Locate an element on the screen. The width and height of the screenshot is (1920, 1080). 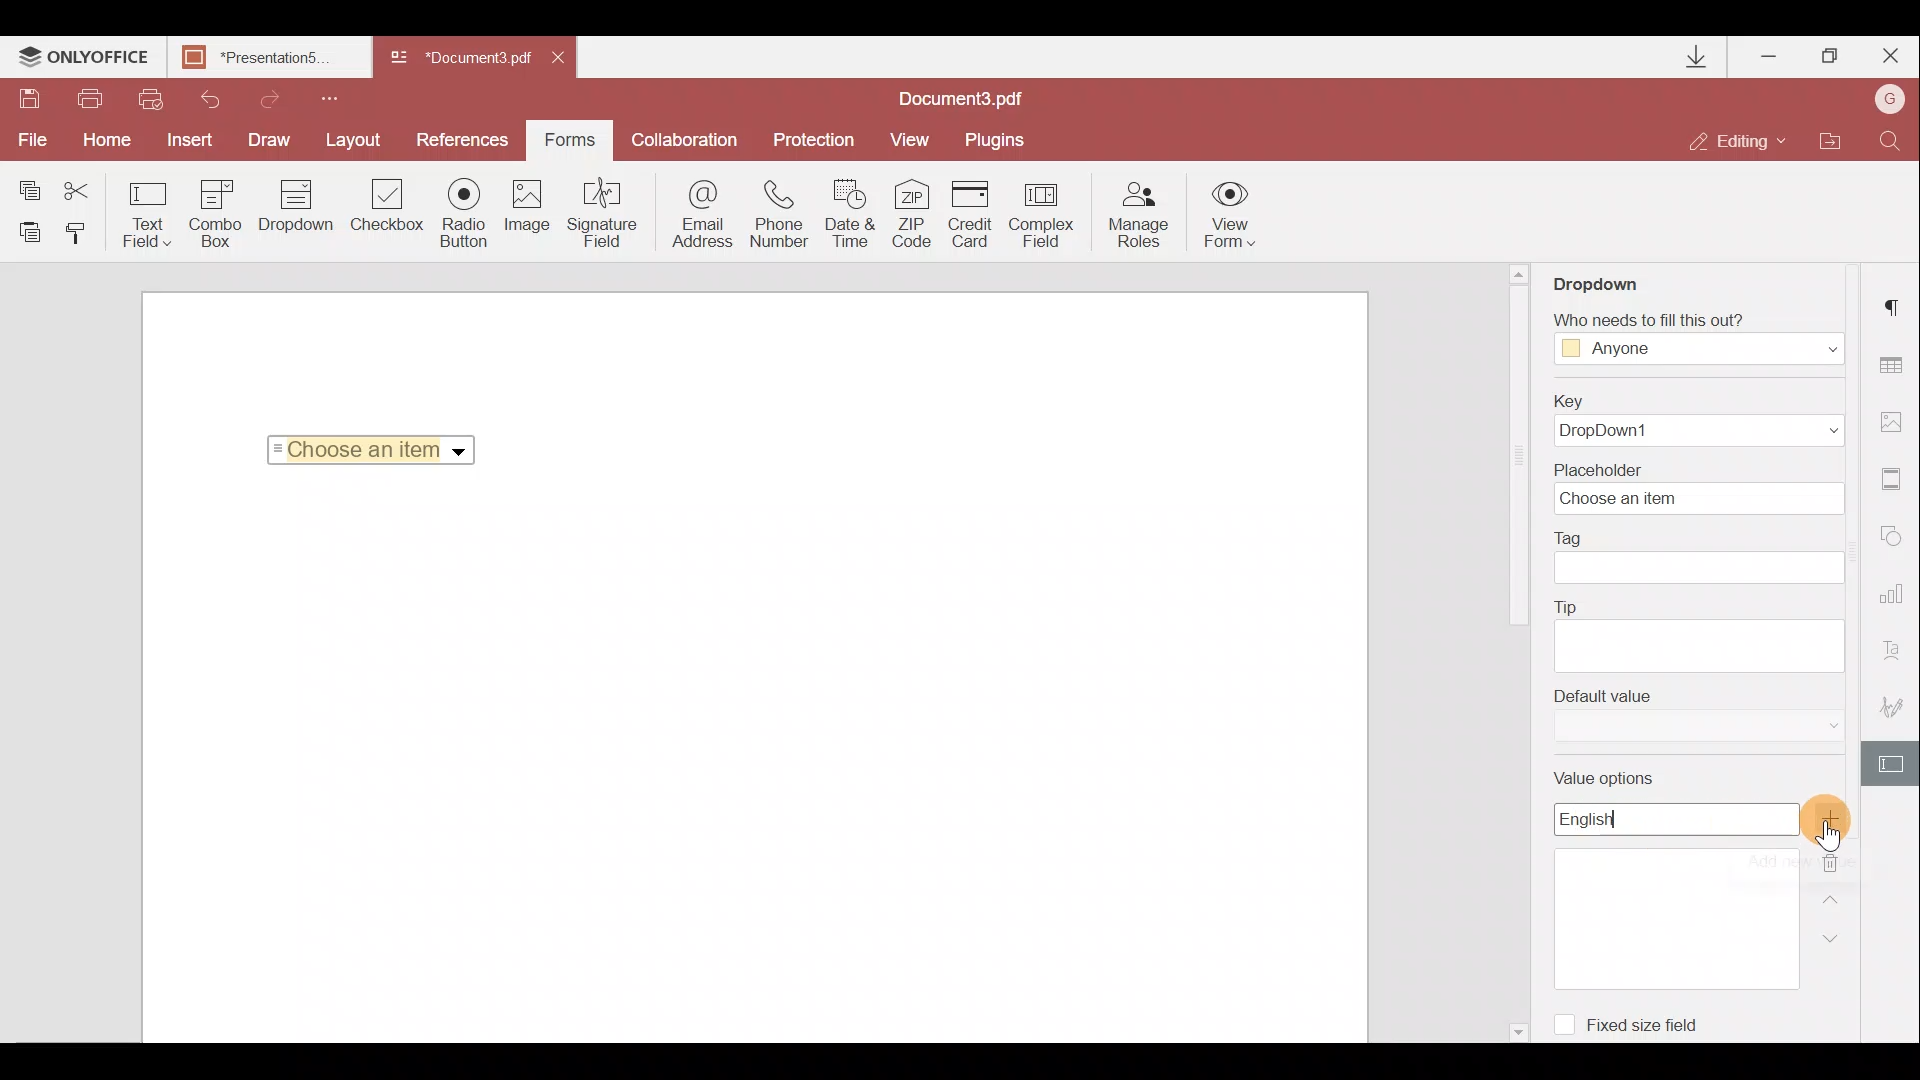
Dropdown is located at coordinates (1614, 277).